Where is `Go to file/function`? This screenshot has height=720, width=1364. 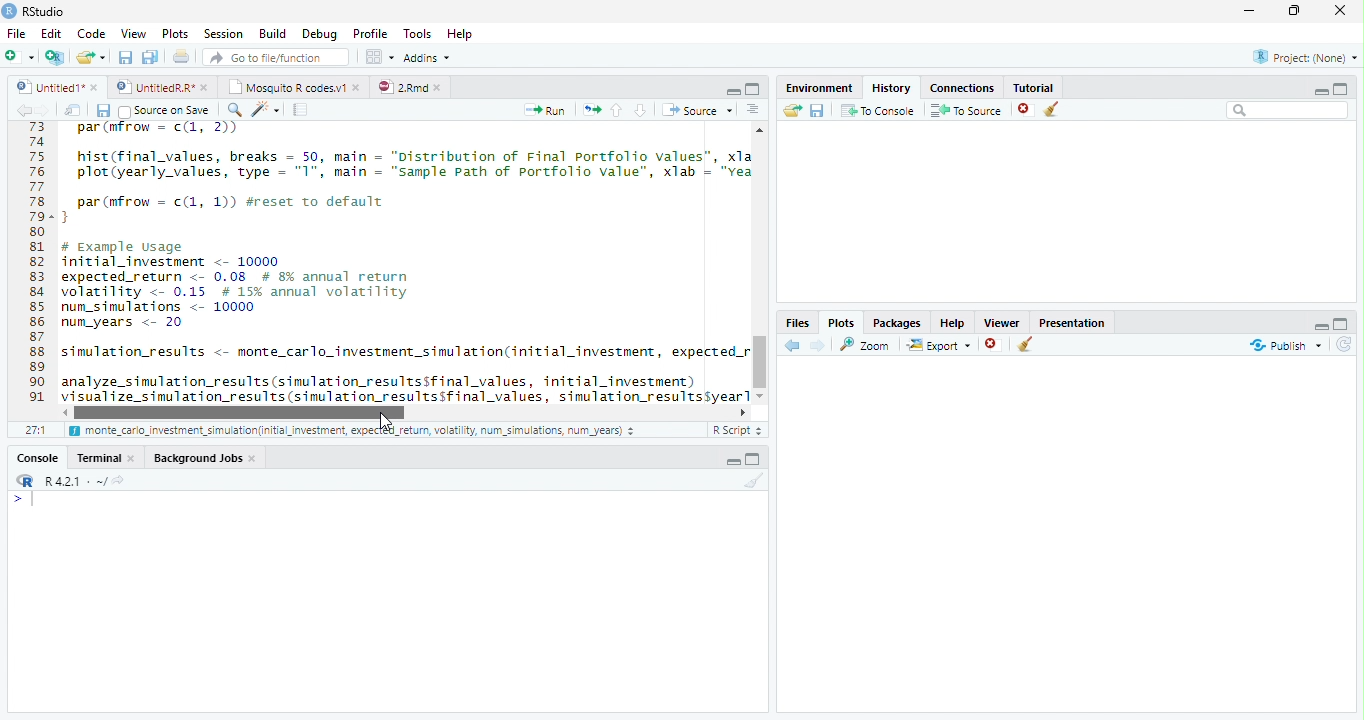
Go to file/function is located at coordinates (274, 57).